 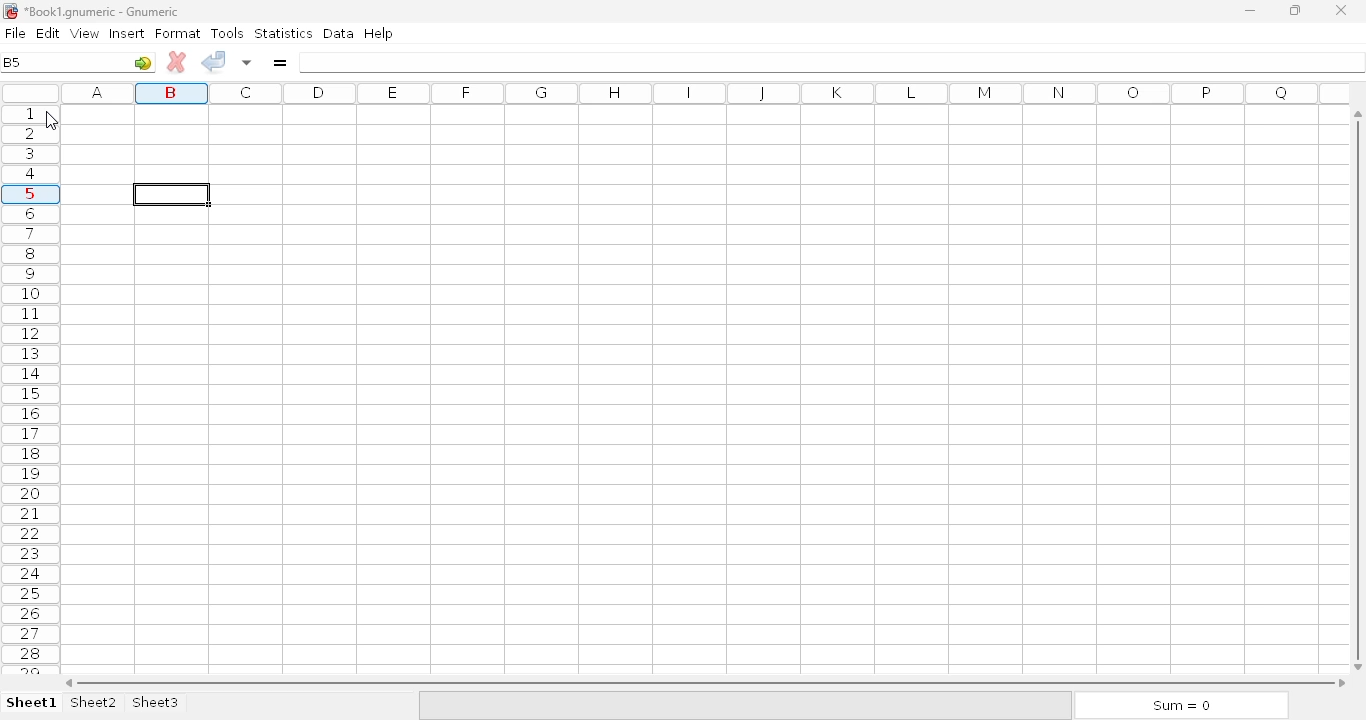 What do you see at coordinates (279, 62) in the screenshot?
I see `enter formula` at bounding box center [279, 62].